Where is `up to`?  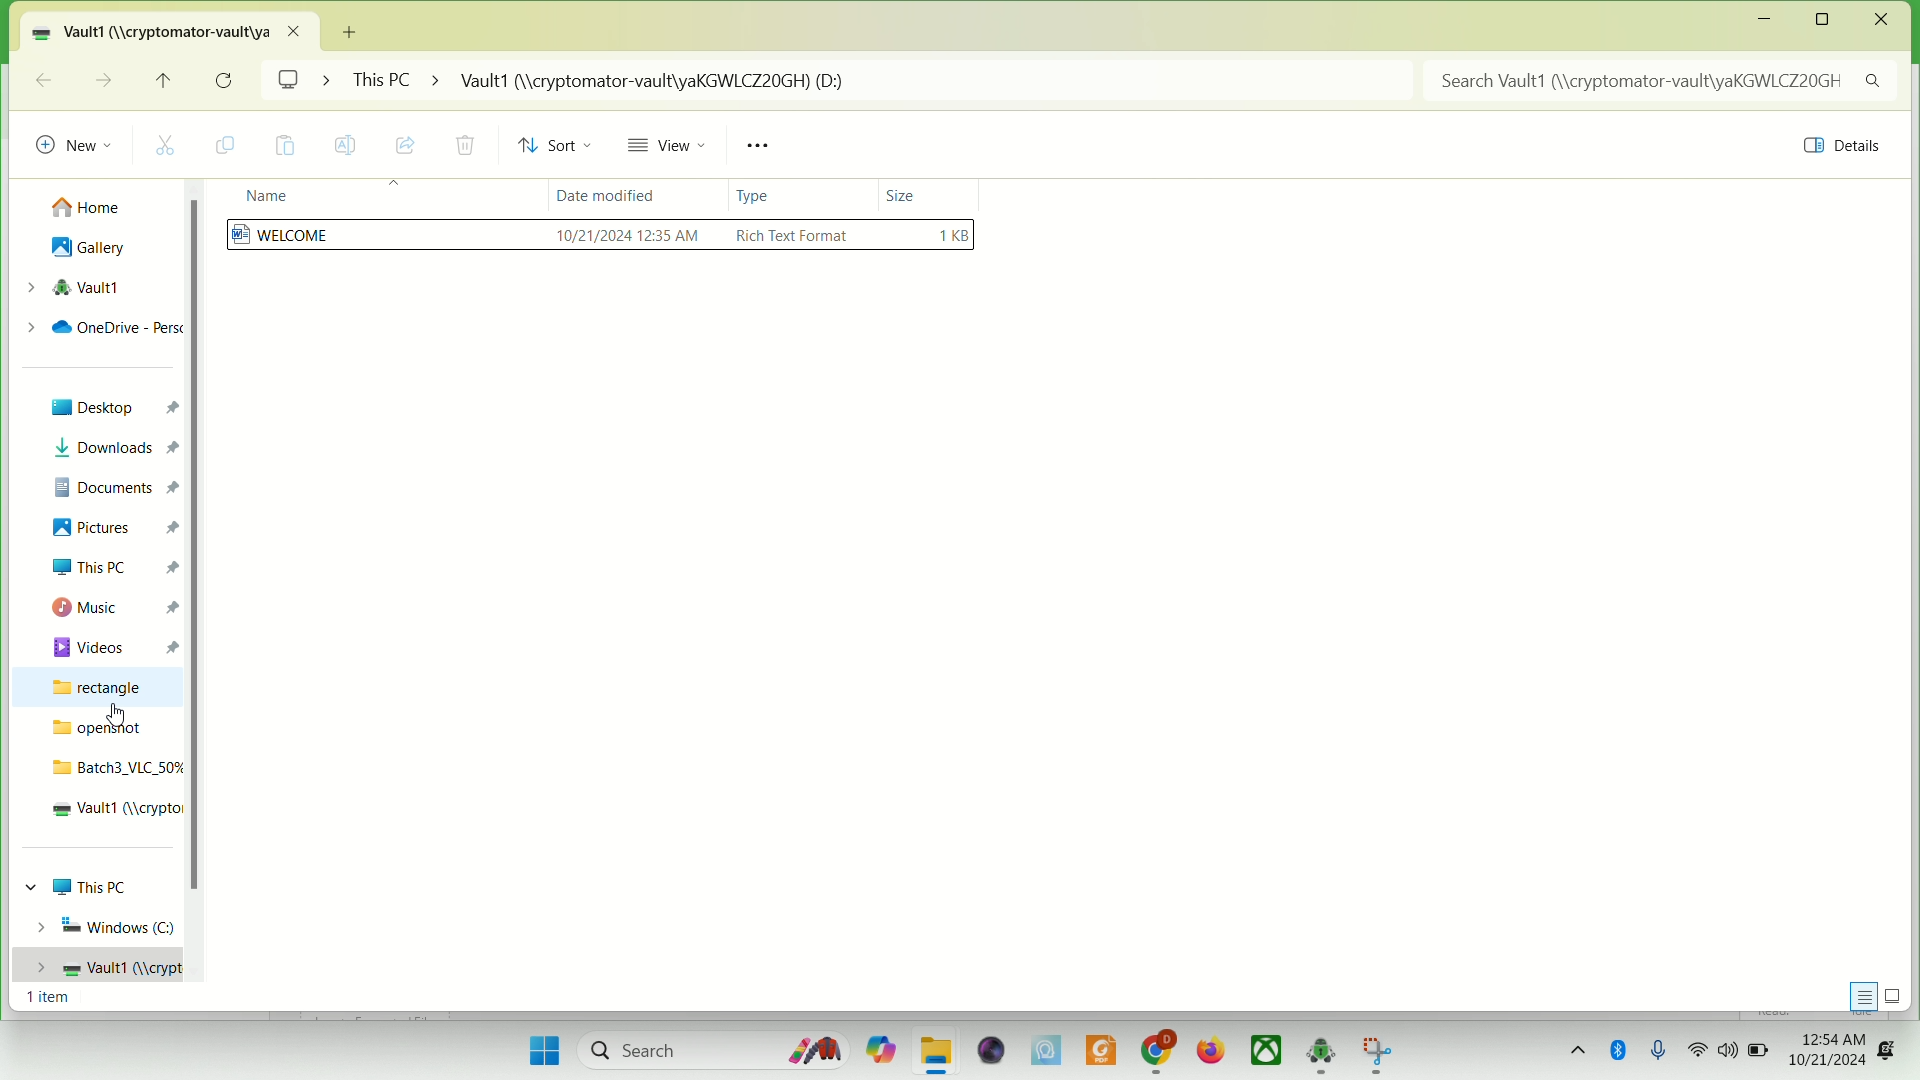
up to is located at coordinates (169, 85).